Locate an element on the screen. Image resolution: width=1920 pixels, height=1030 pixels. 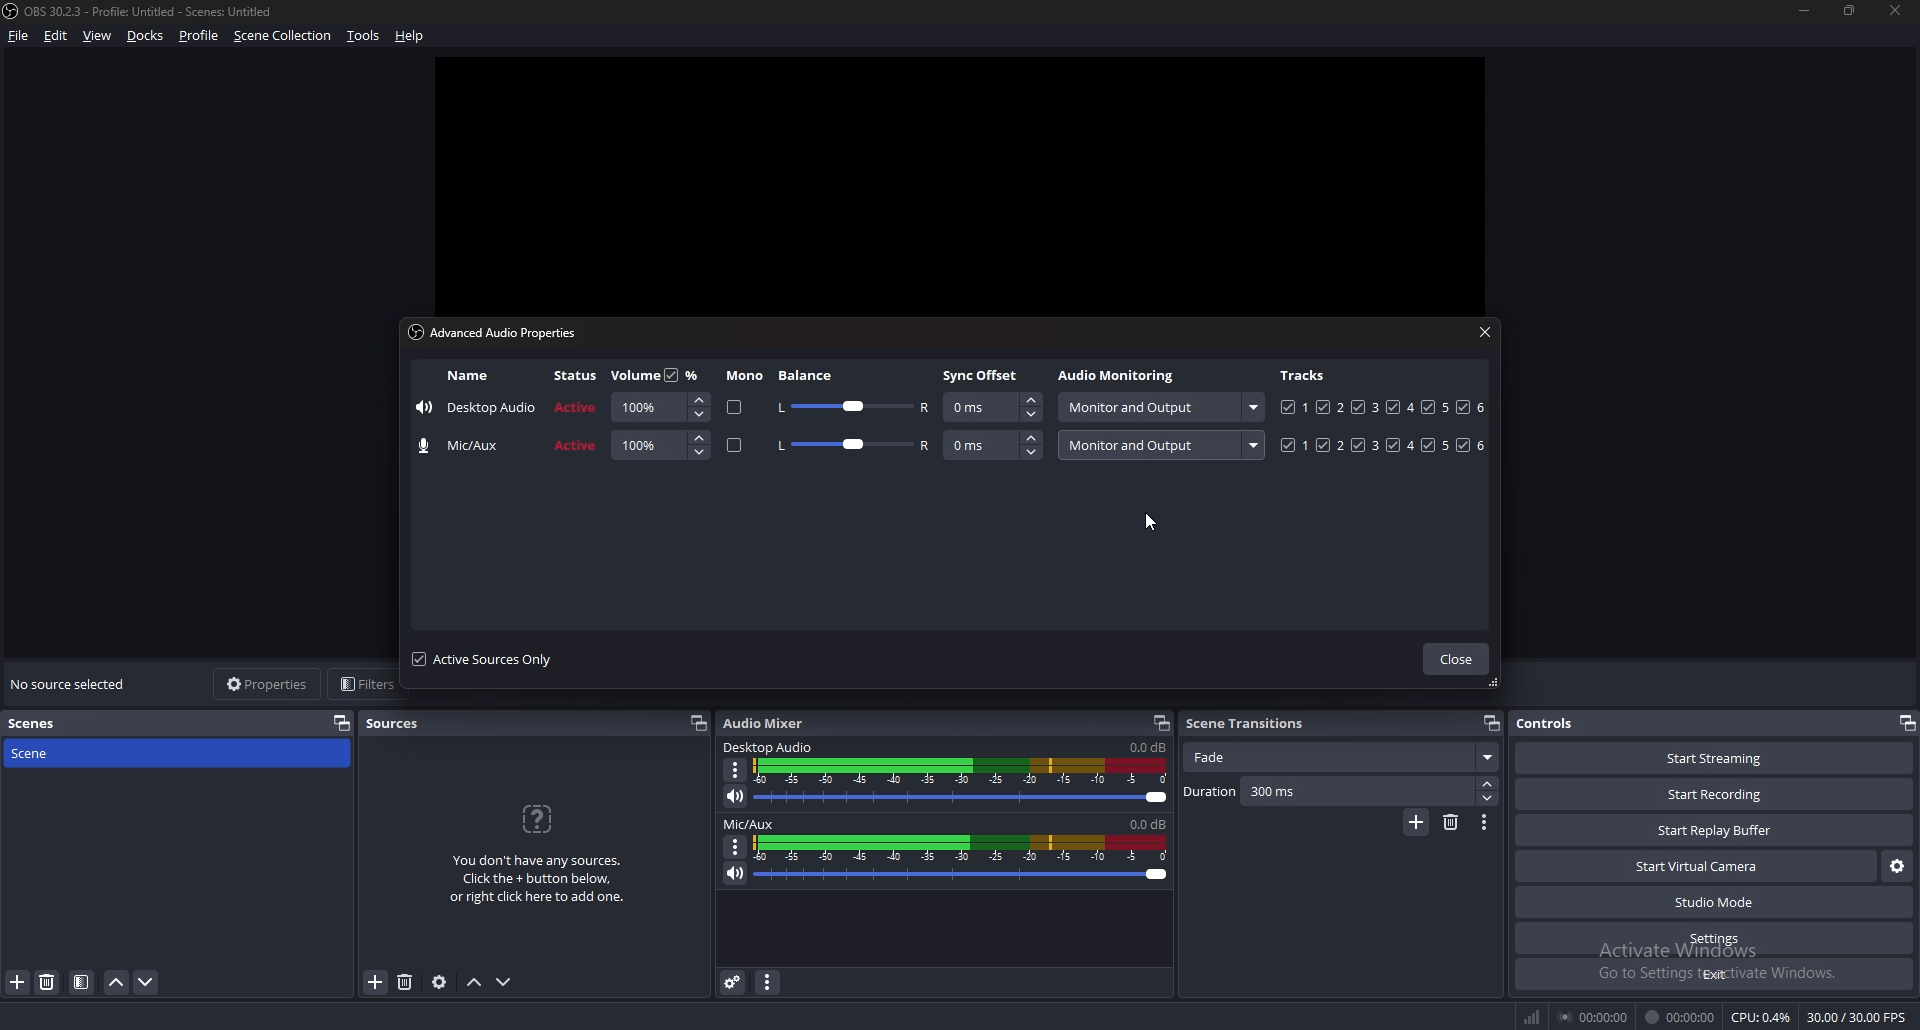
start streaming is located at coordinates (1713, 758).